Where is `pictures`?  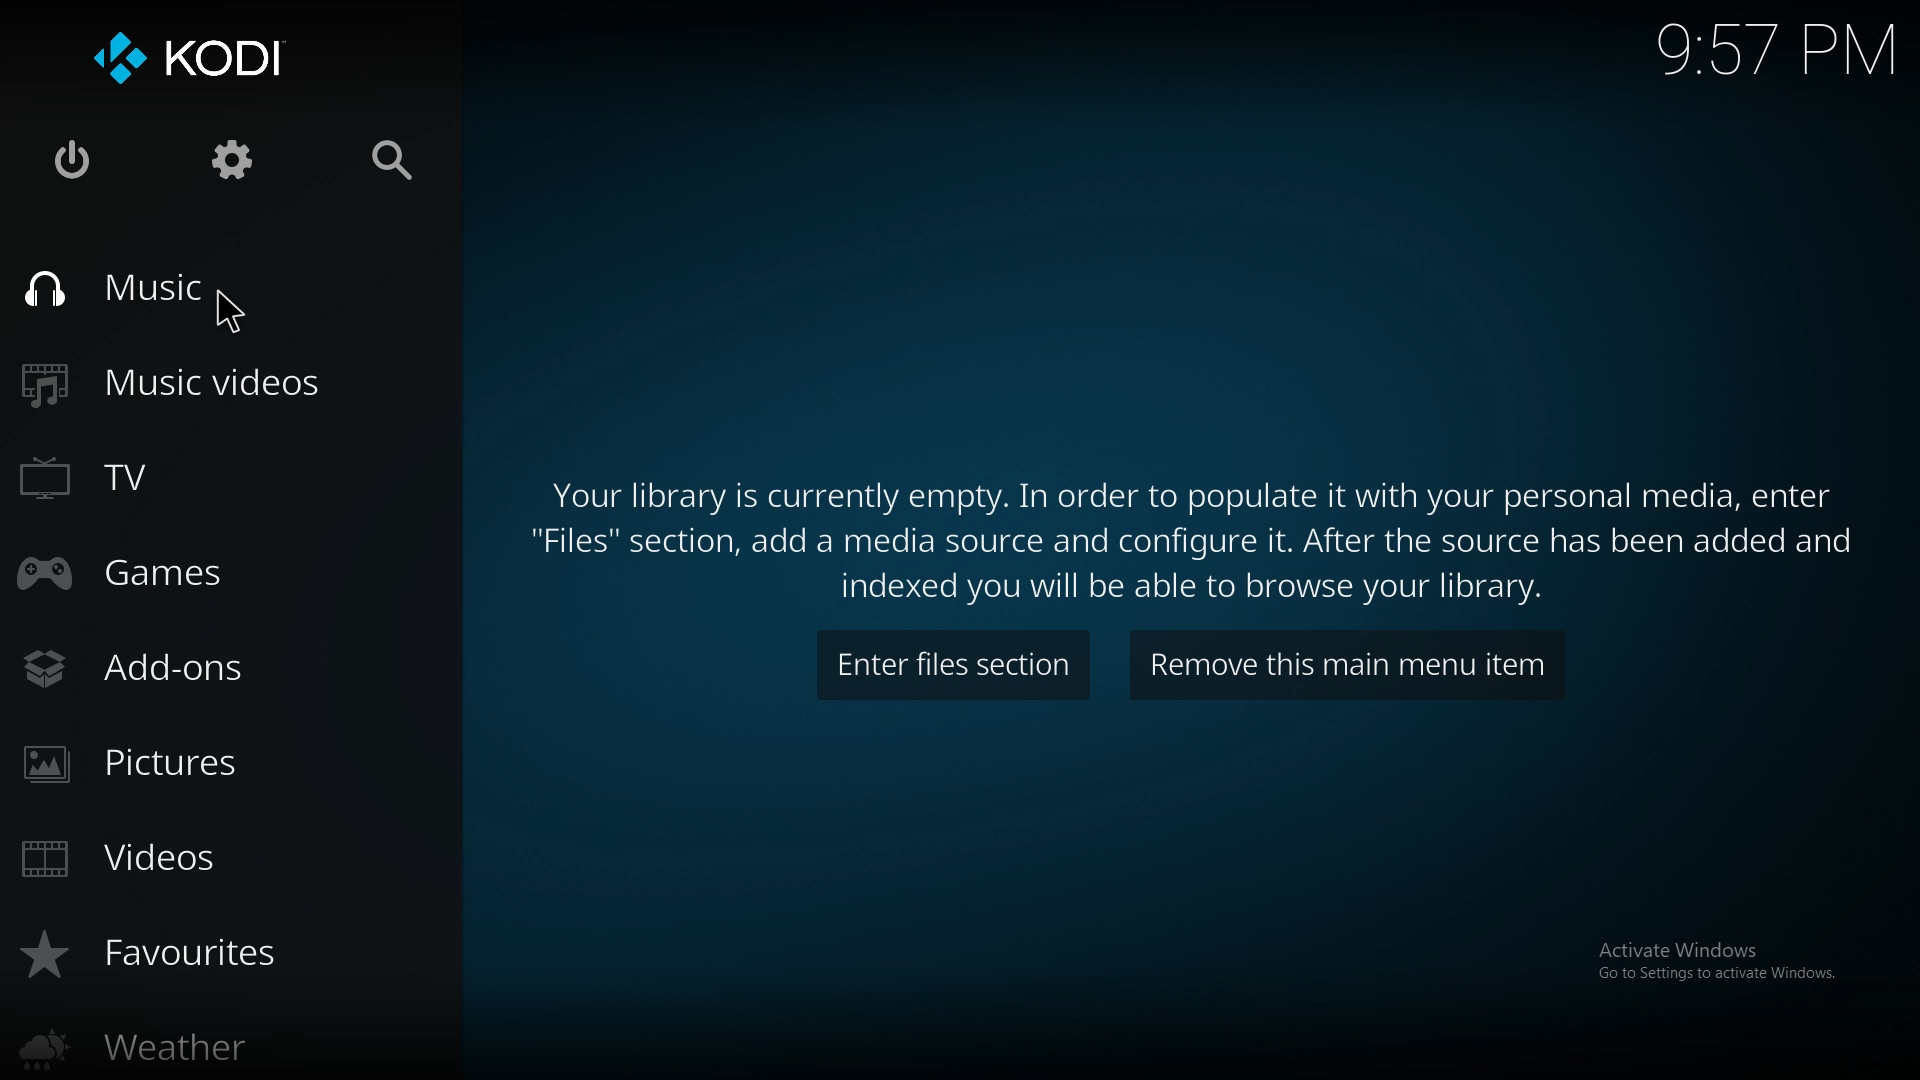
pictures is located at coordinates (196, 763).